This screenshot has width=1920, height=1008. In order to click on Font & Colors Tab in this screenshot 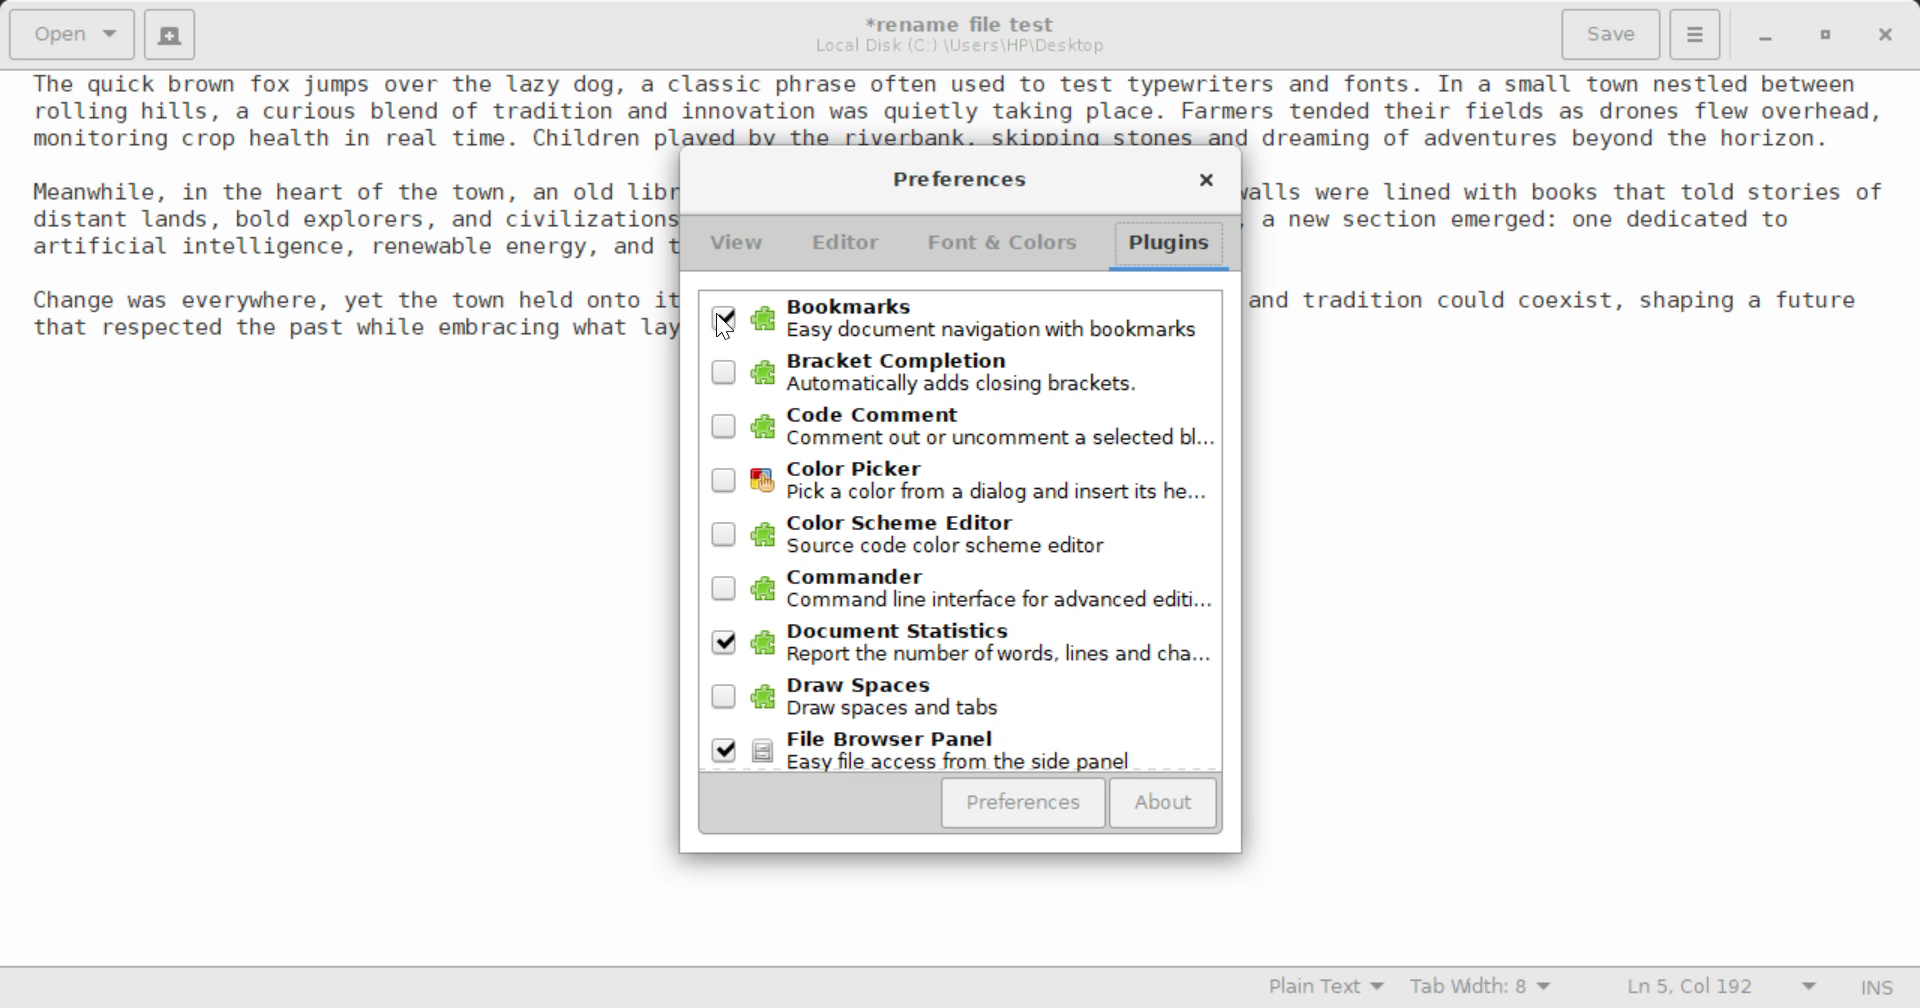, I will do `click(1002, 250)`.